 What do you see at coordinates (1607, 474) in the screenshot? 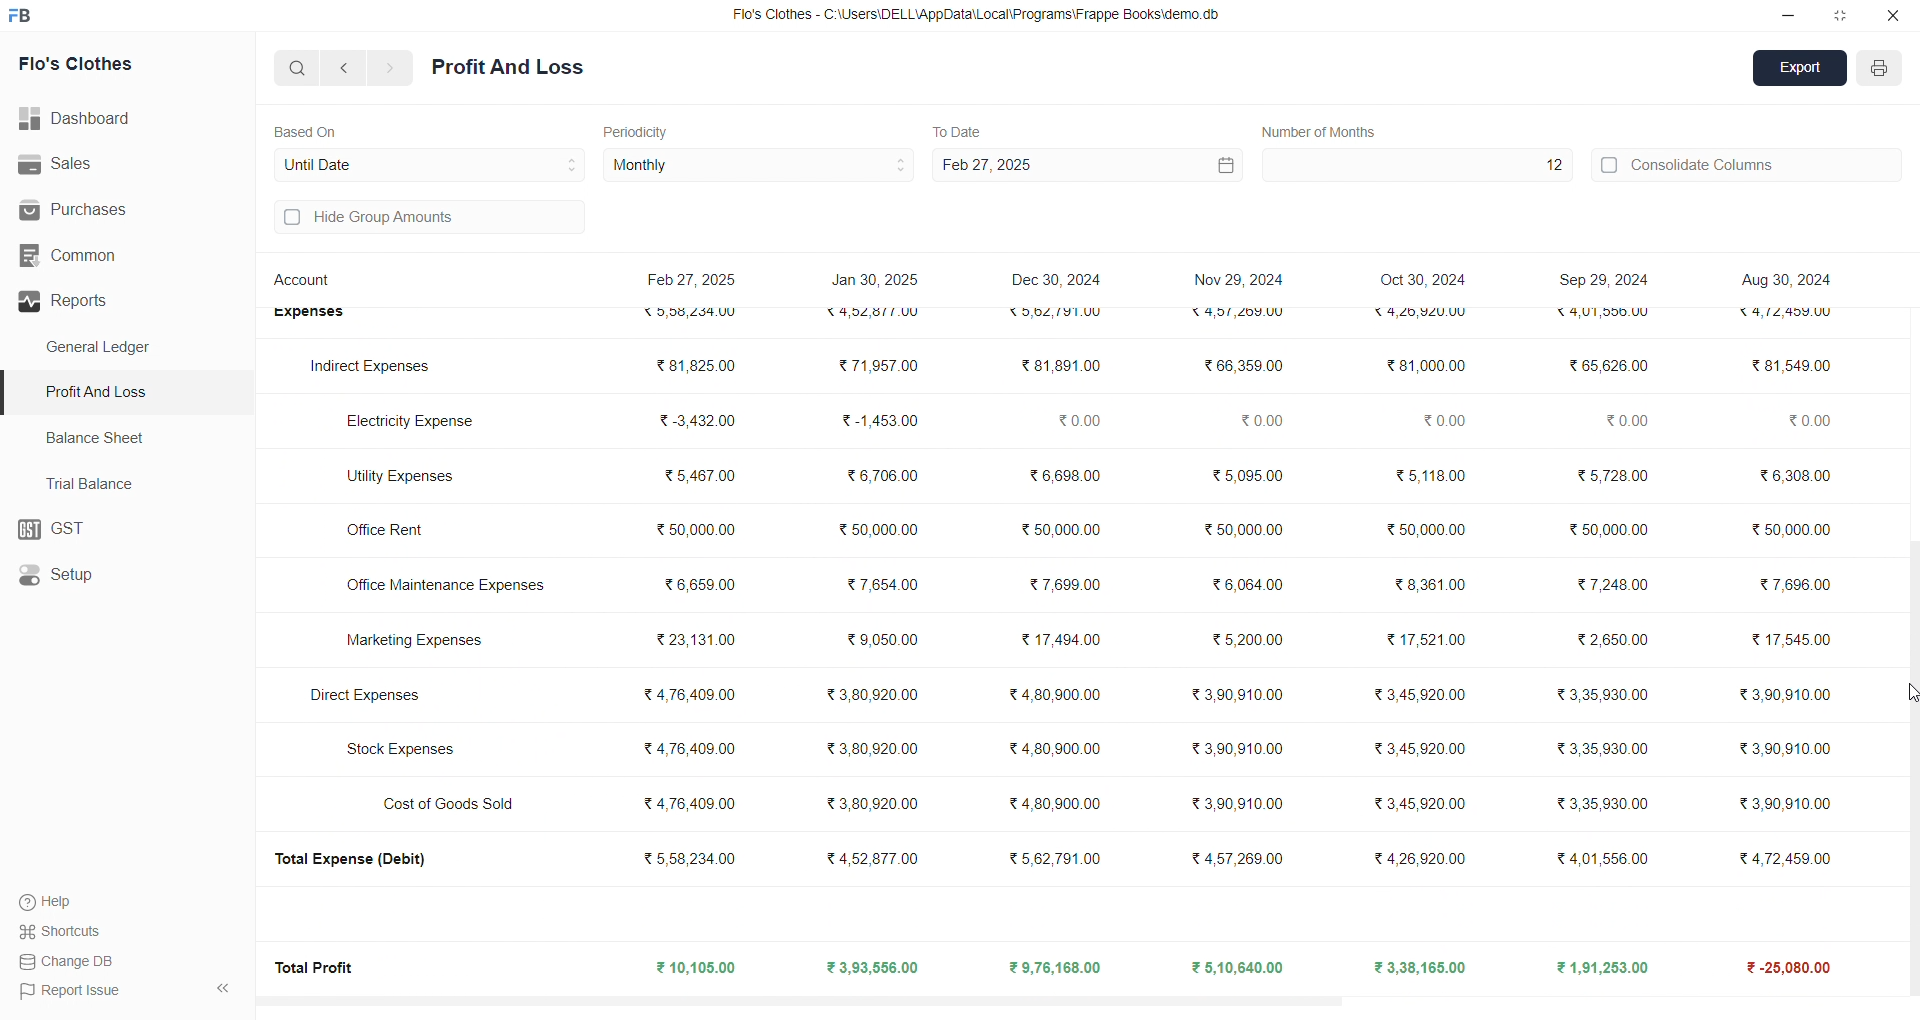
I see `₹ 5,728.00` at bounding box center [1607, 474].